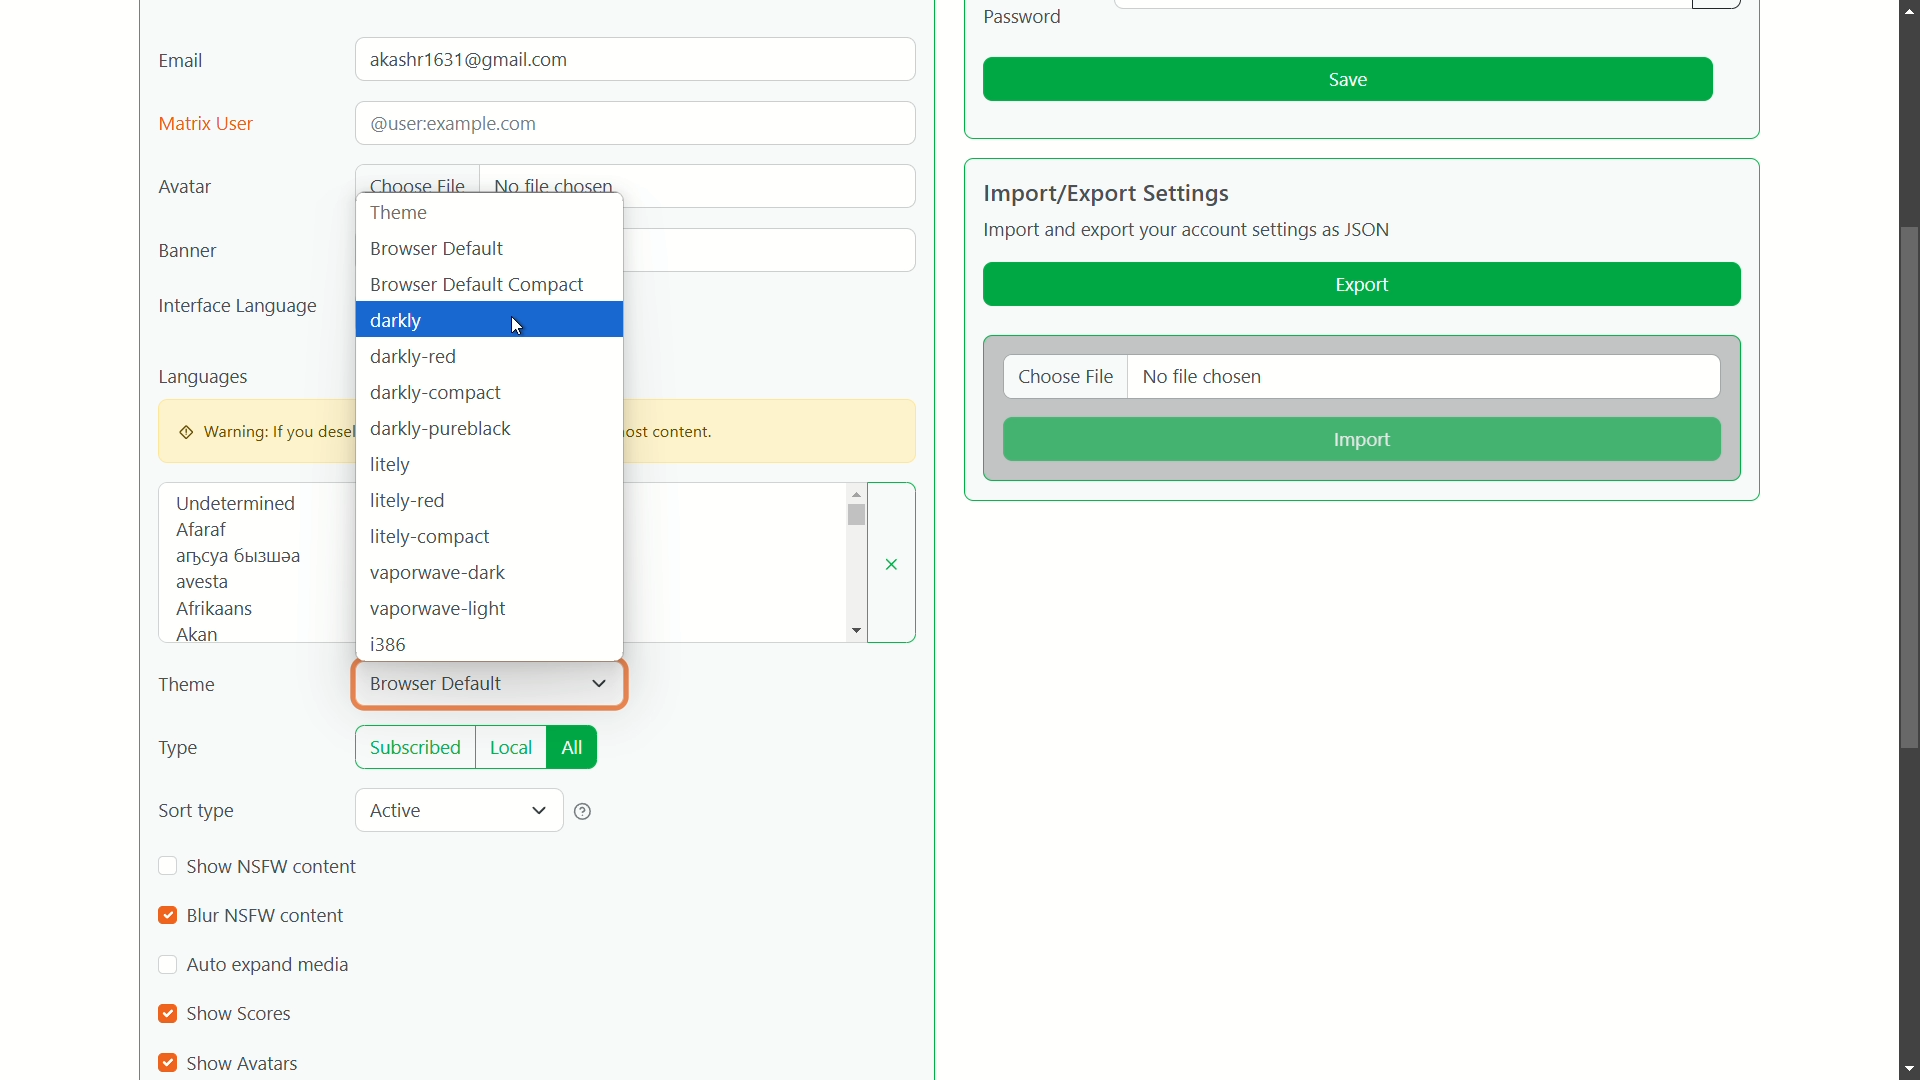 This screenshot has height=1080, width=1920. Describe the element at coordinates (437, 392) in the screenshot. I see `darkly compact` at that location.